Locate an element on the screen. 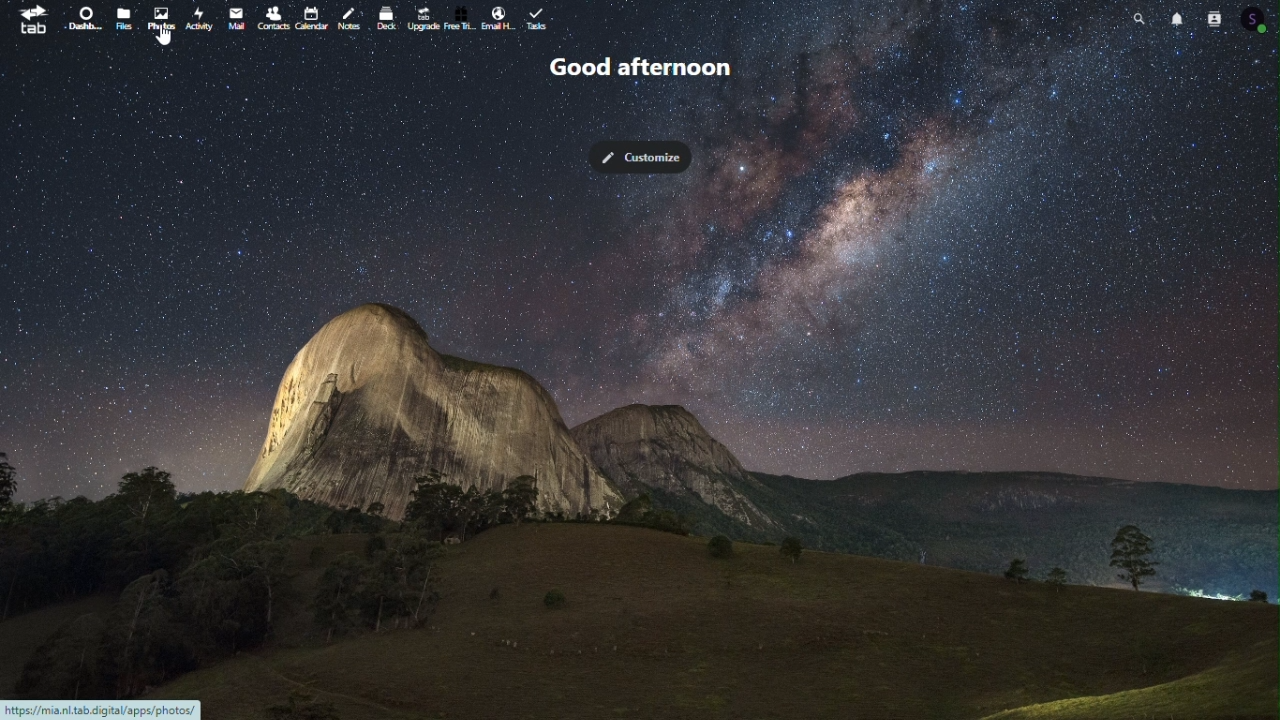  Good afternoon is located at coordinates (666, 70).